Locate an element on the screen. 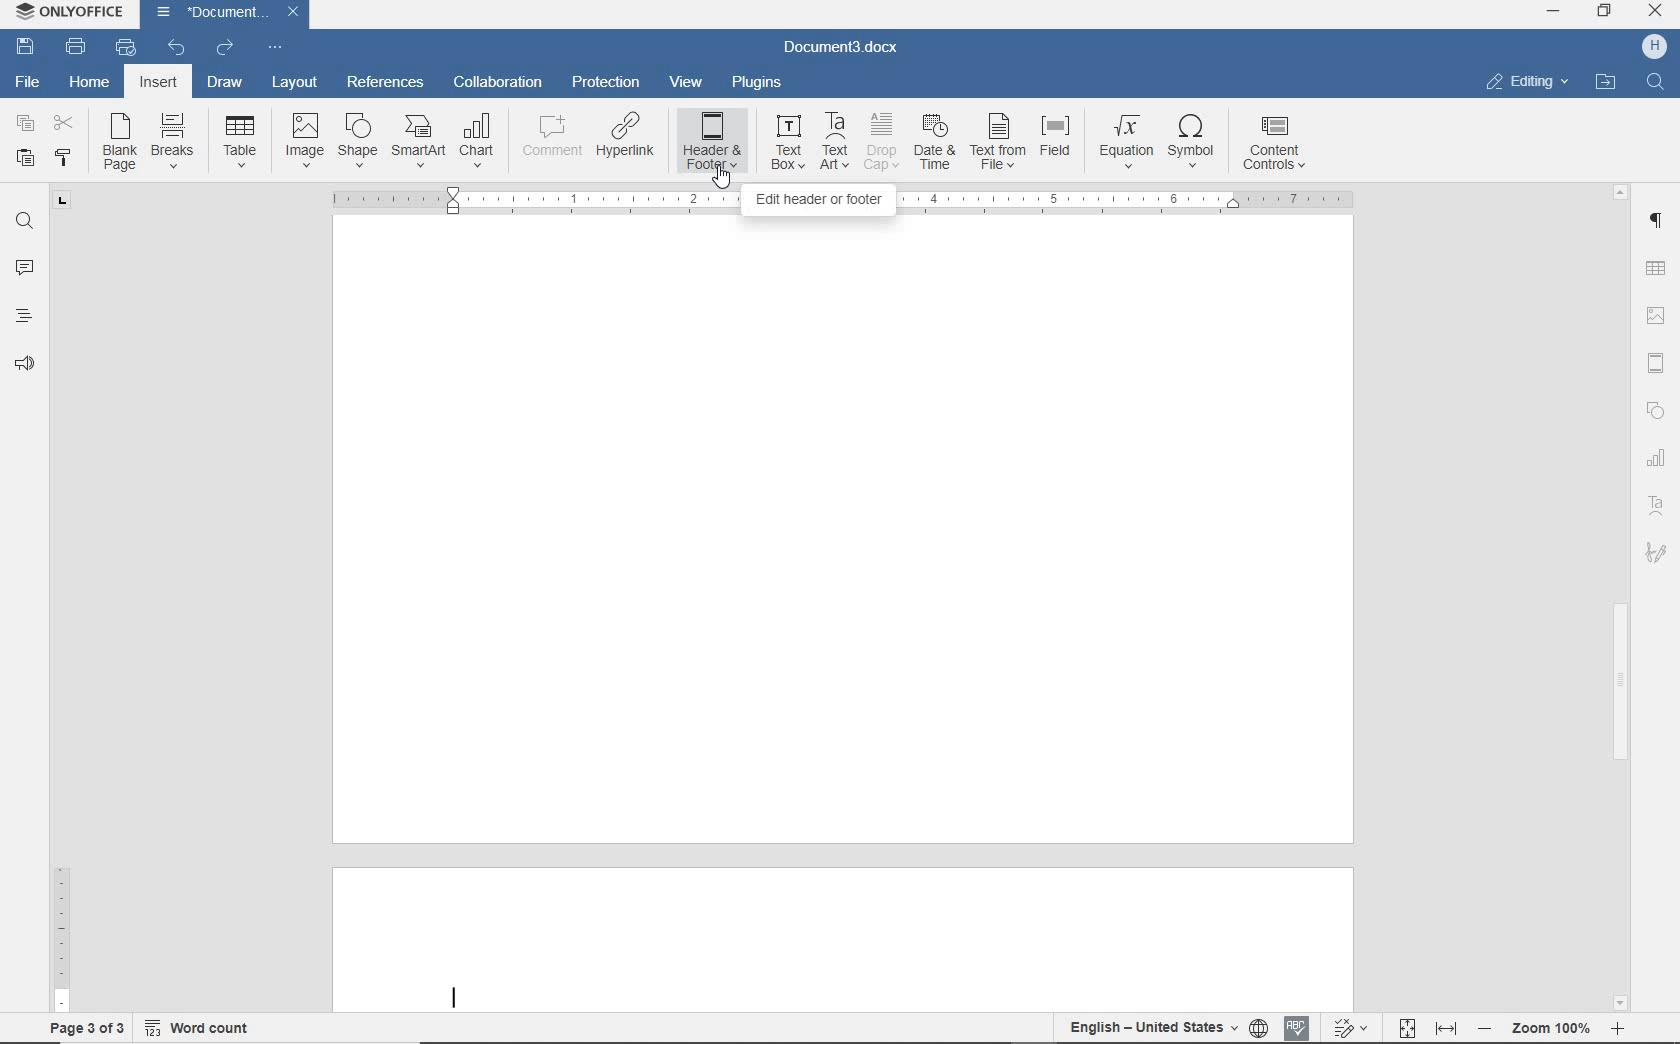 The width and height of the screenshot is (1680, 1044). Zoom out is located at coordinates (1483, 1027).